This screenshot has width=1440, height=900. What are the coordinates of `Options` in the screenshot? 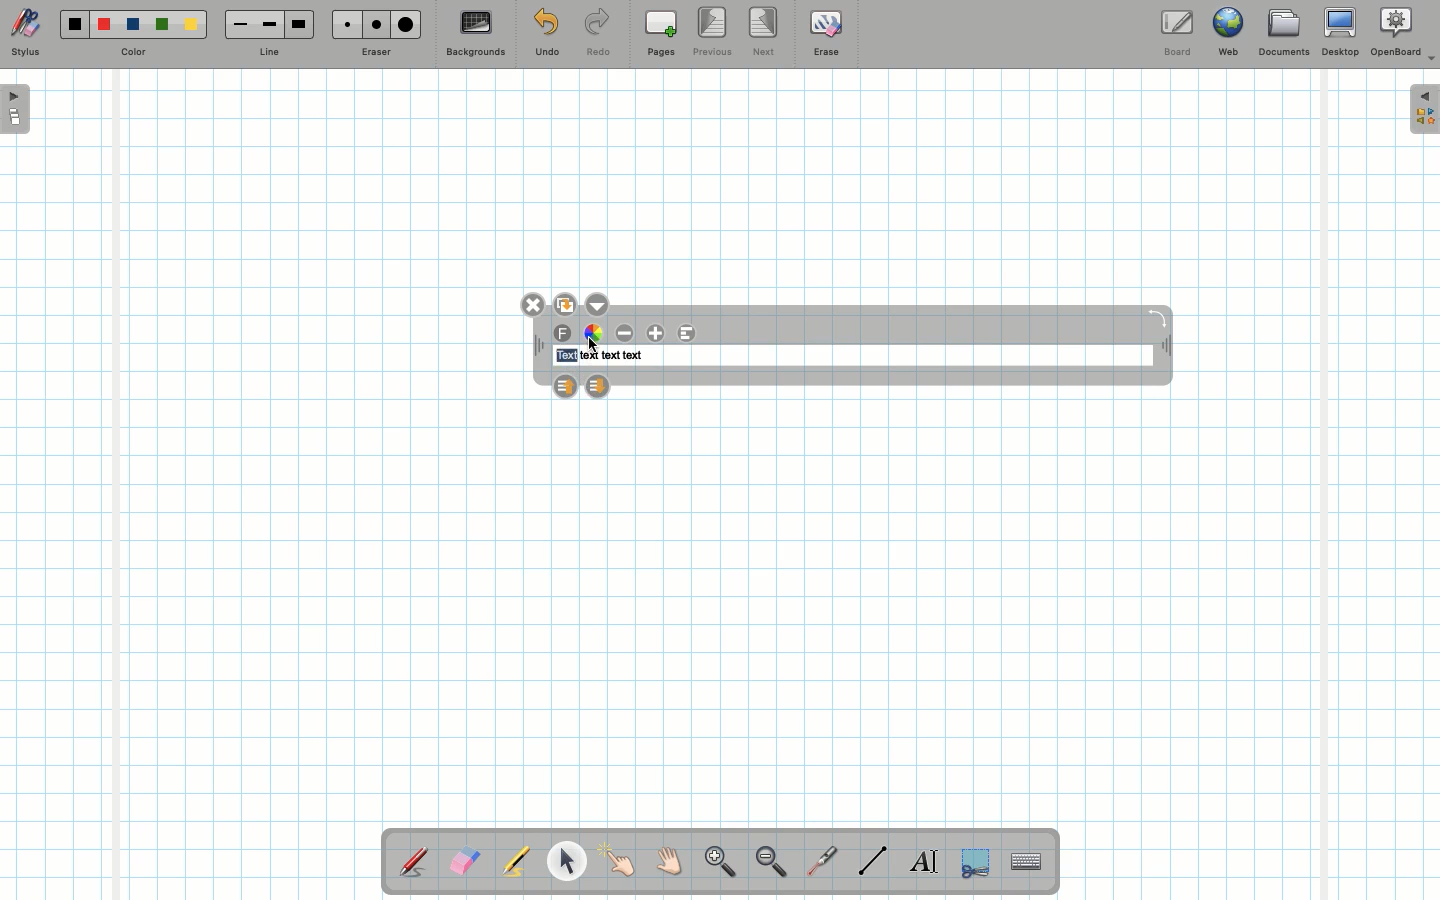 It's located at (597, 303).